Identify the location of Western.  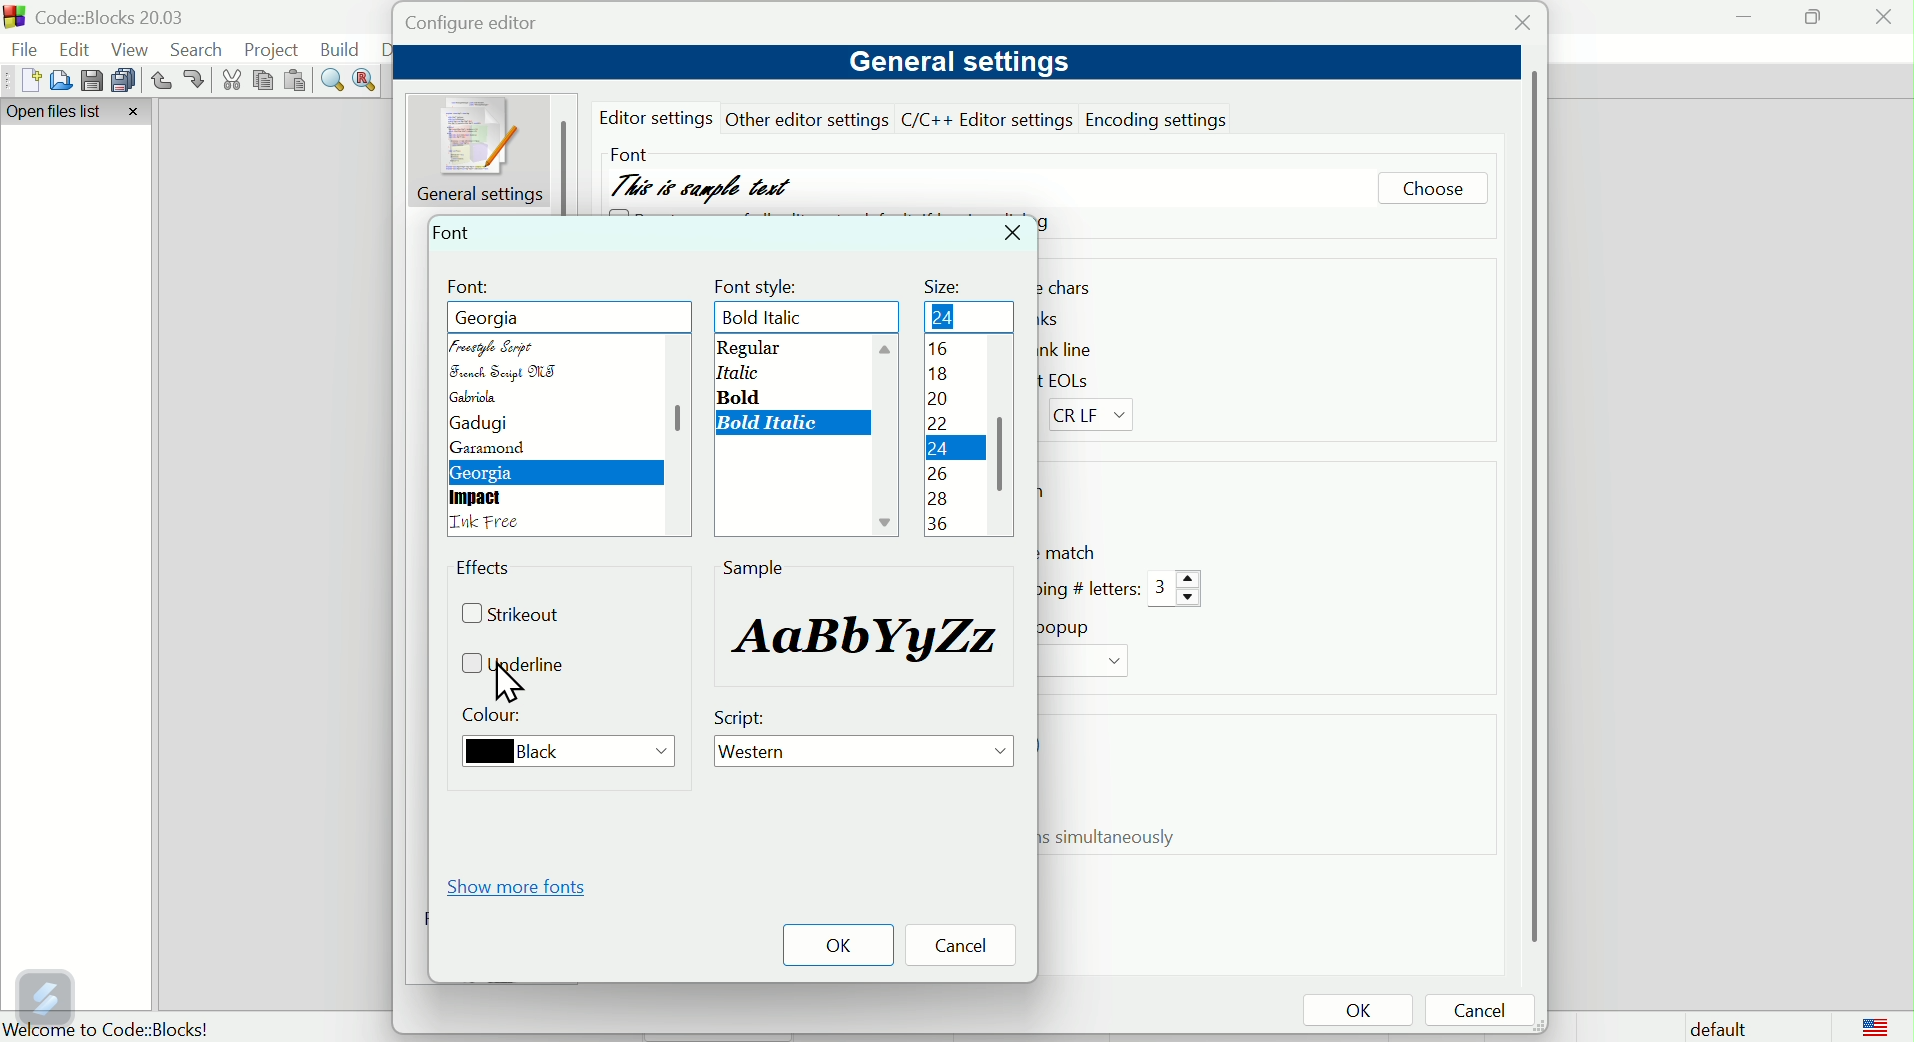
(864, 755).